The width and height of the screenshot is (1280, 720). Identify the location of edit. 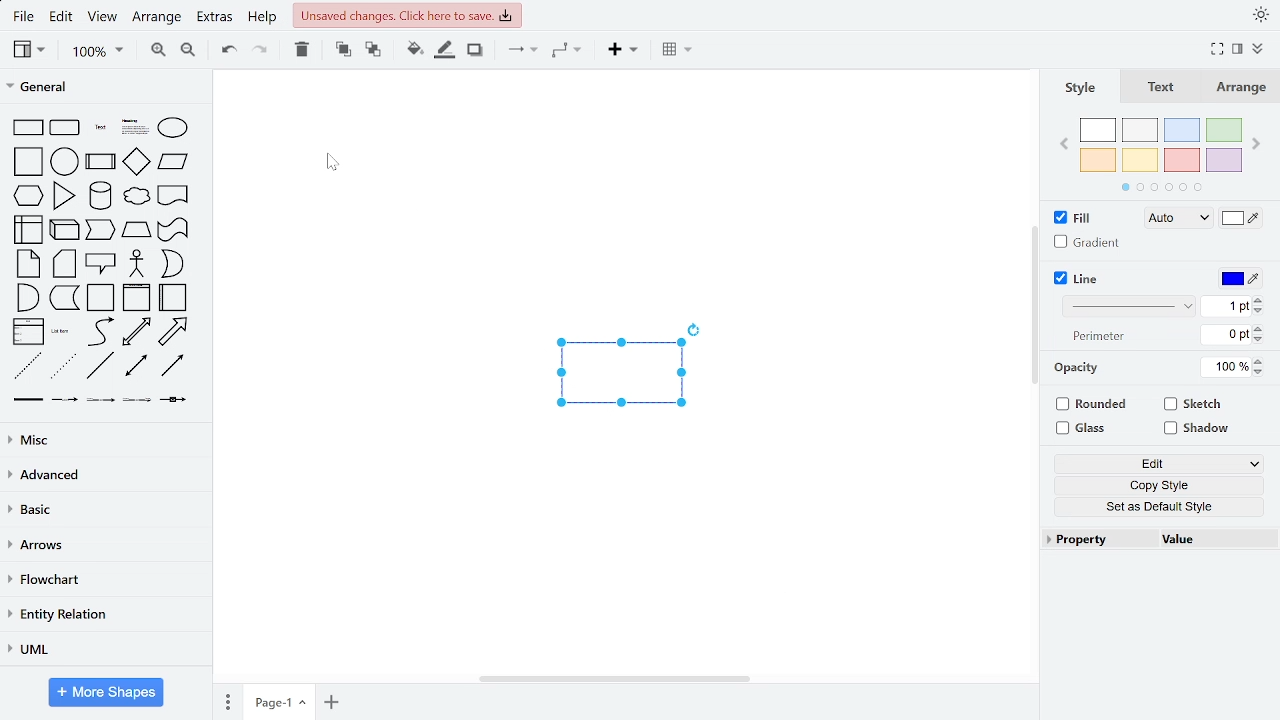
(62, 17).